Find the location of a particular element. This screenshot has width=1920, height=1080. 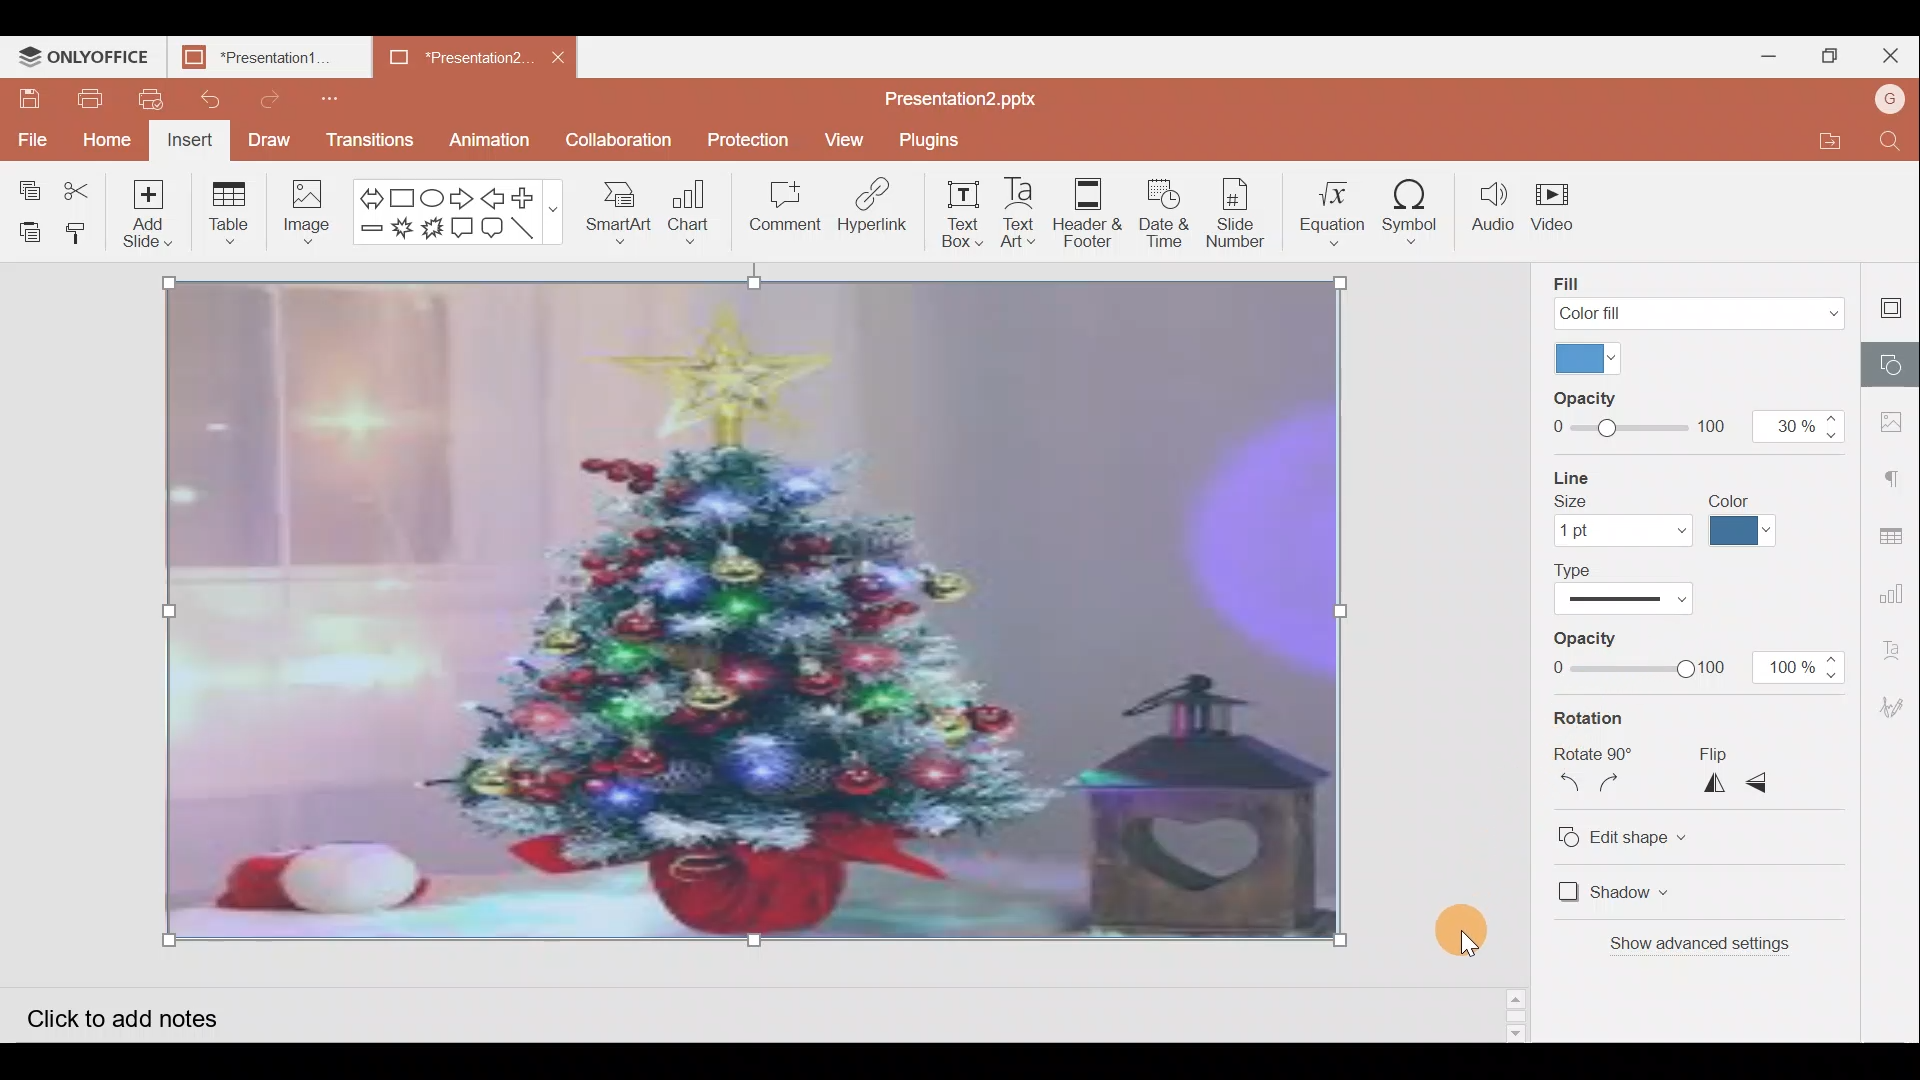

Insert is located at coordinates (192, 140).